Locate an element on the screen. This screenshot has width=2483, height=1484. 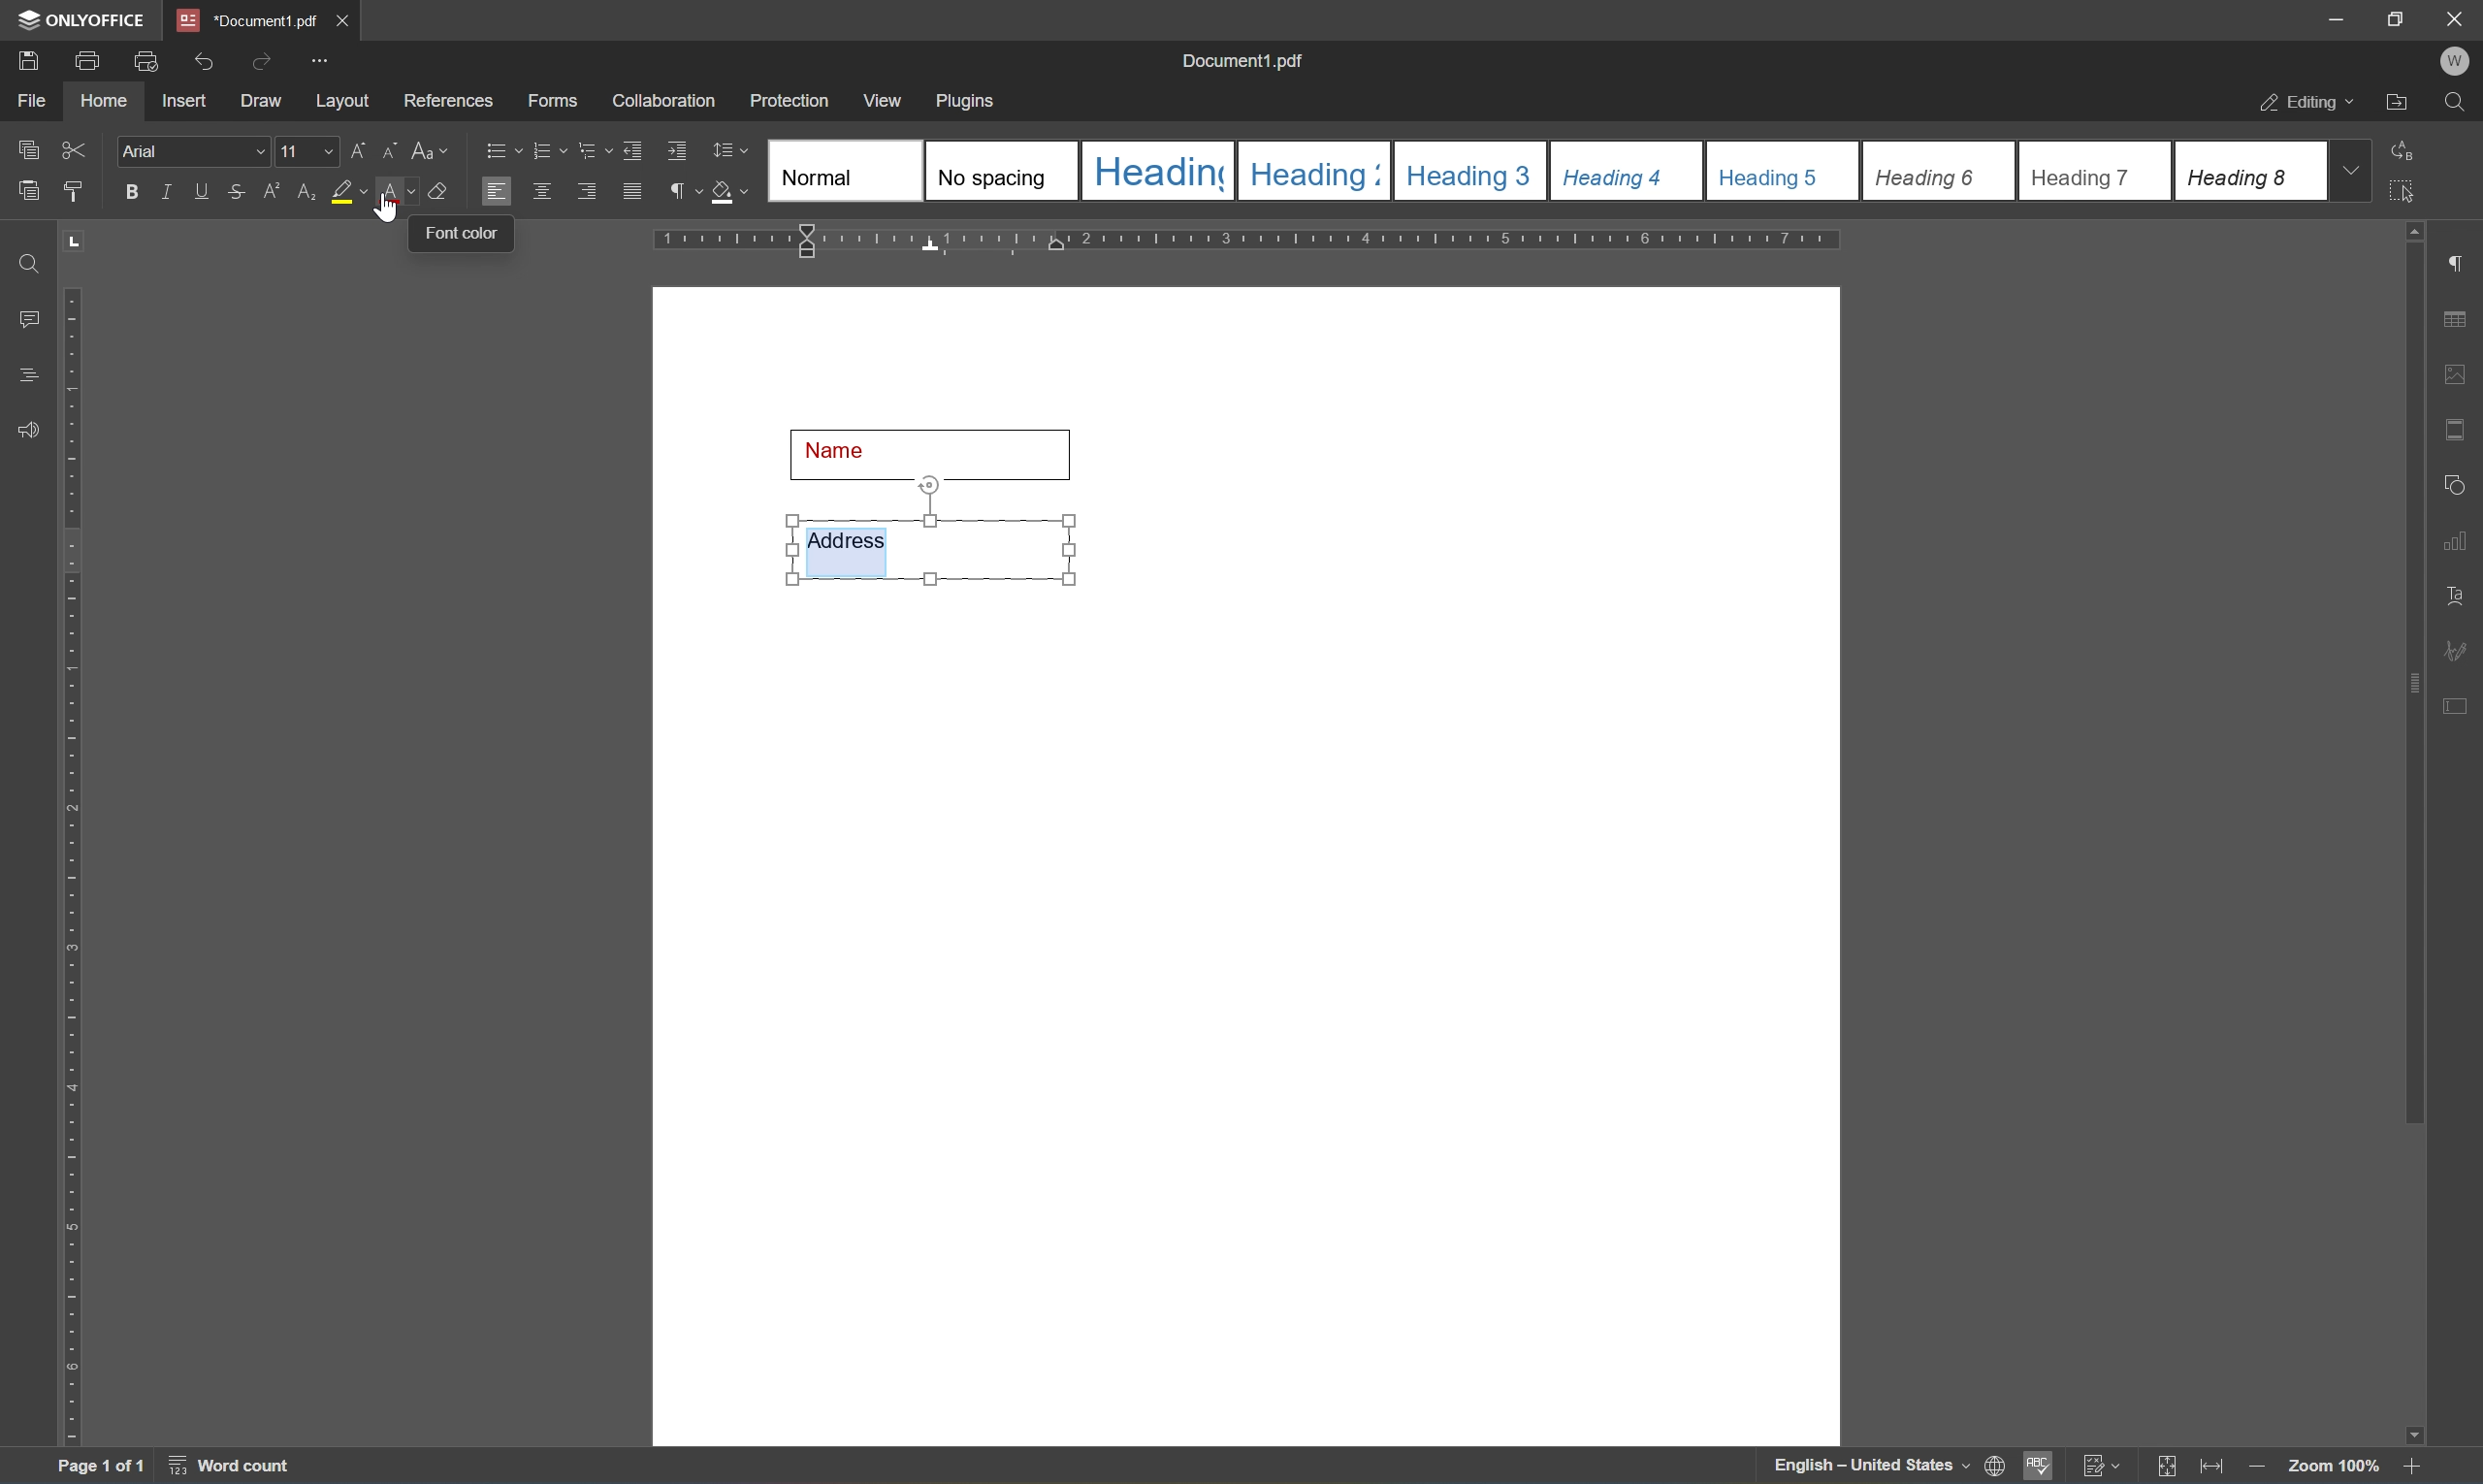
close is located at coordinates (2457, 19).